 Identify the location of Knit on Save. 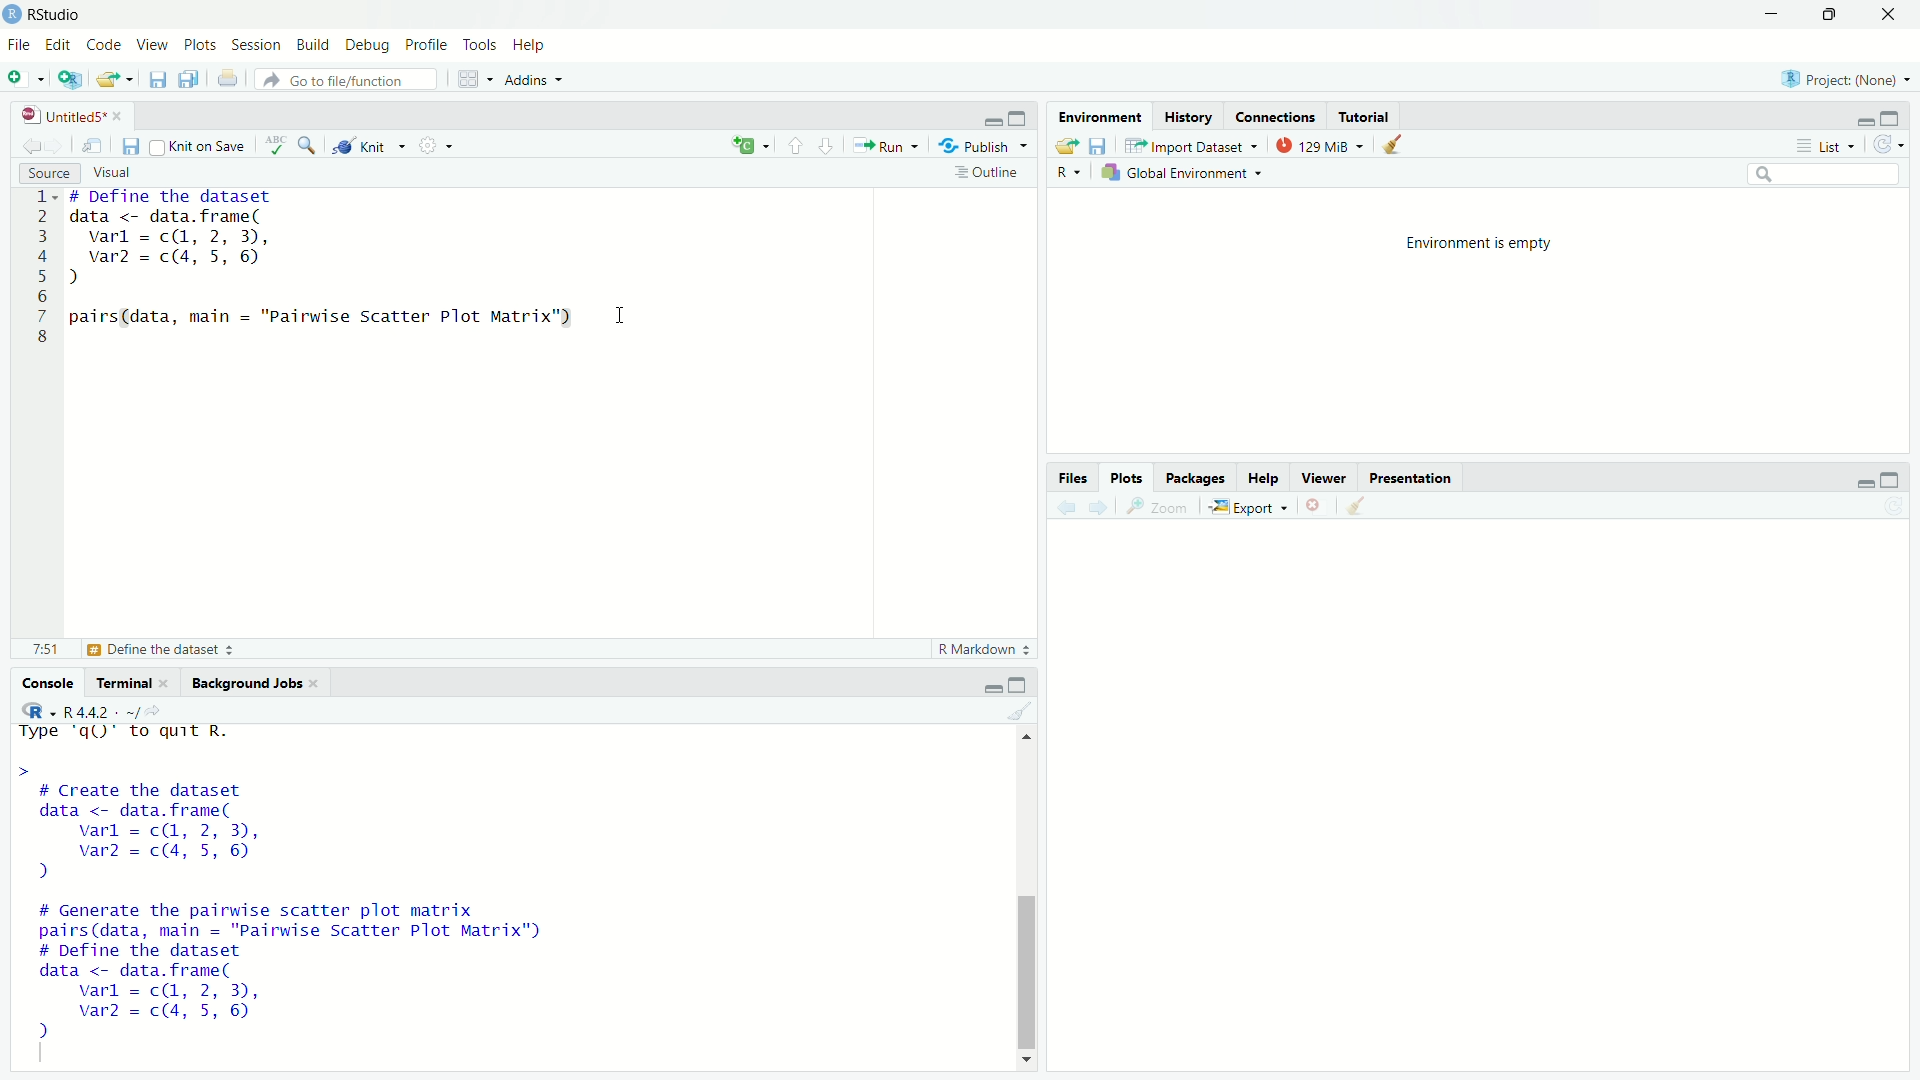
(203, 145).